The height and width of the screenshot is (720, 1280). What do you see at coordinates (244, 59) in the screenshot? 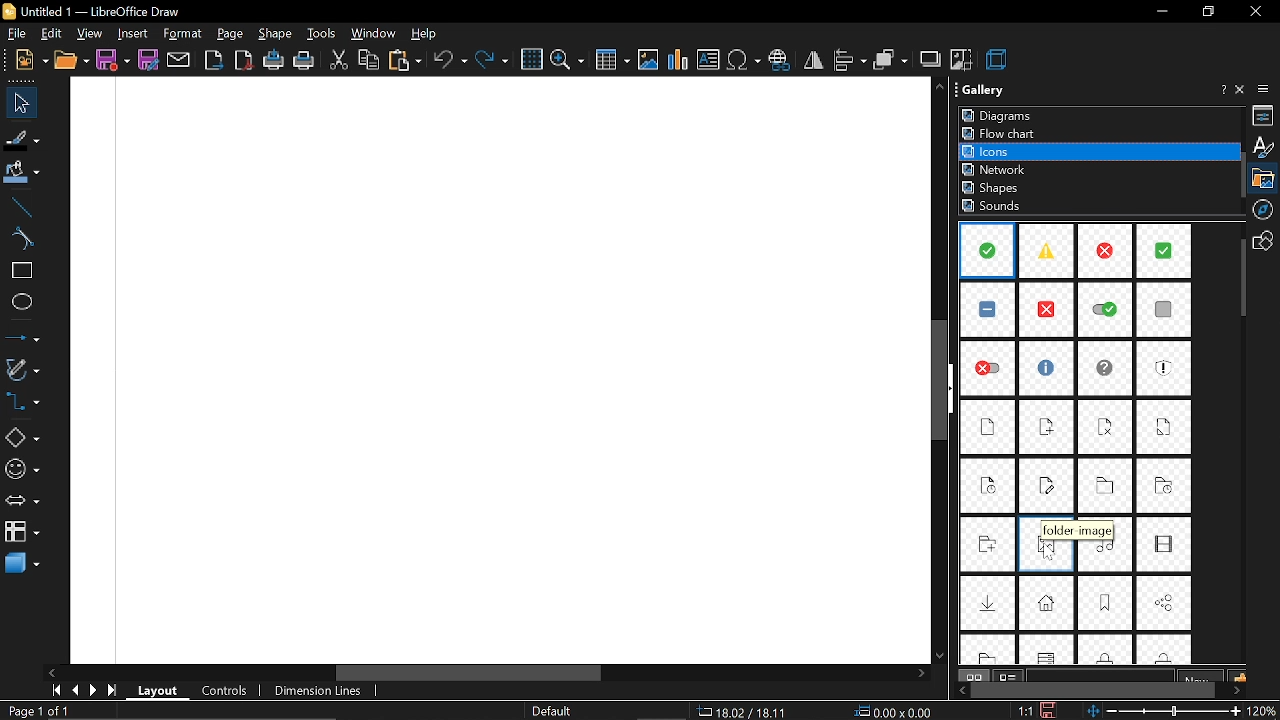
I see `export as pdf` at bounding box center [244, 59].